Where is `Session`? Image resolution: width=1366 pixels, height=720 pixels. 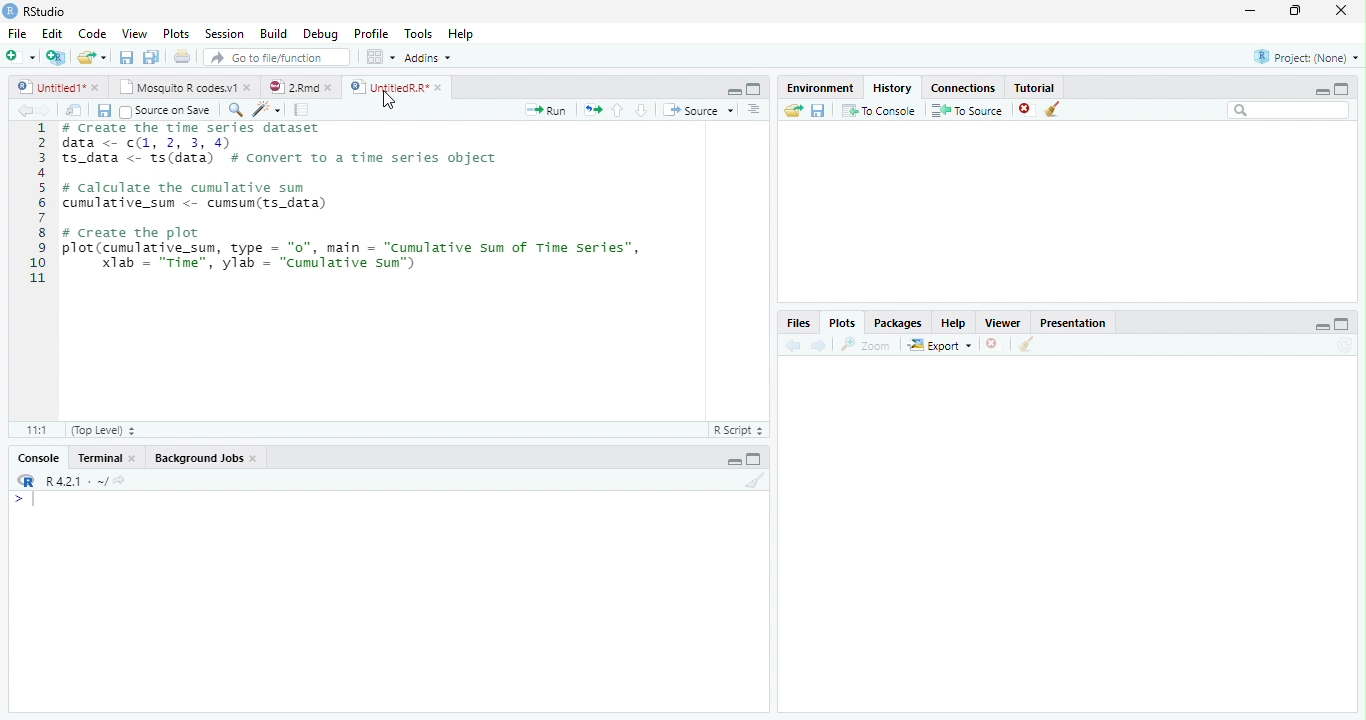
Session is located at coordinates (224, 34).